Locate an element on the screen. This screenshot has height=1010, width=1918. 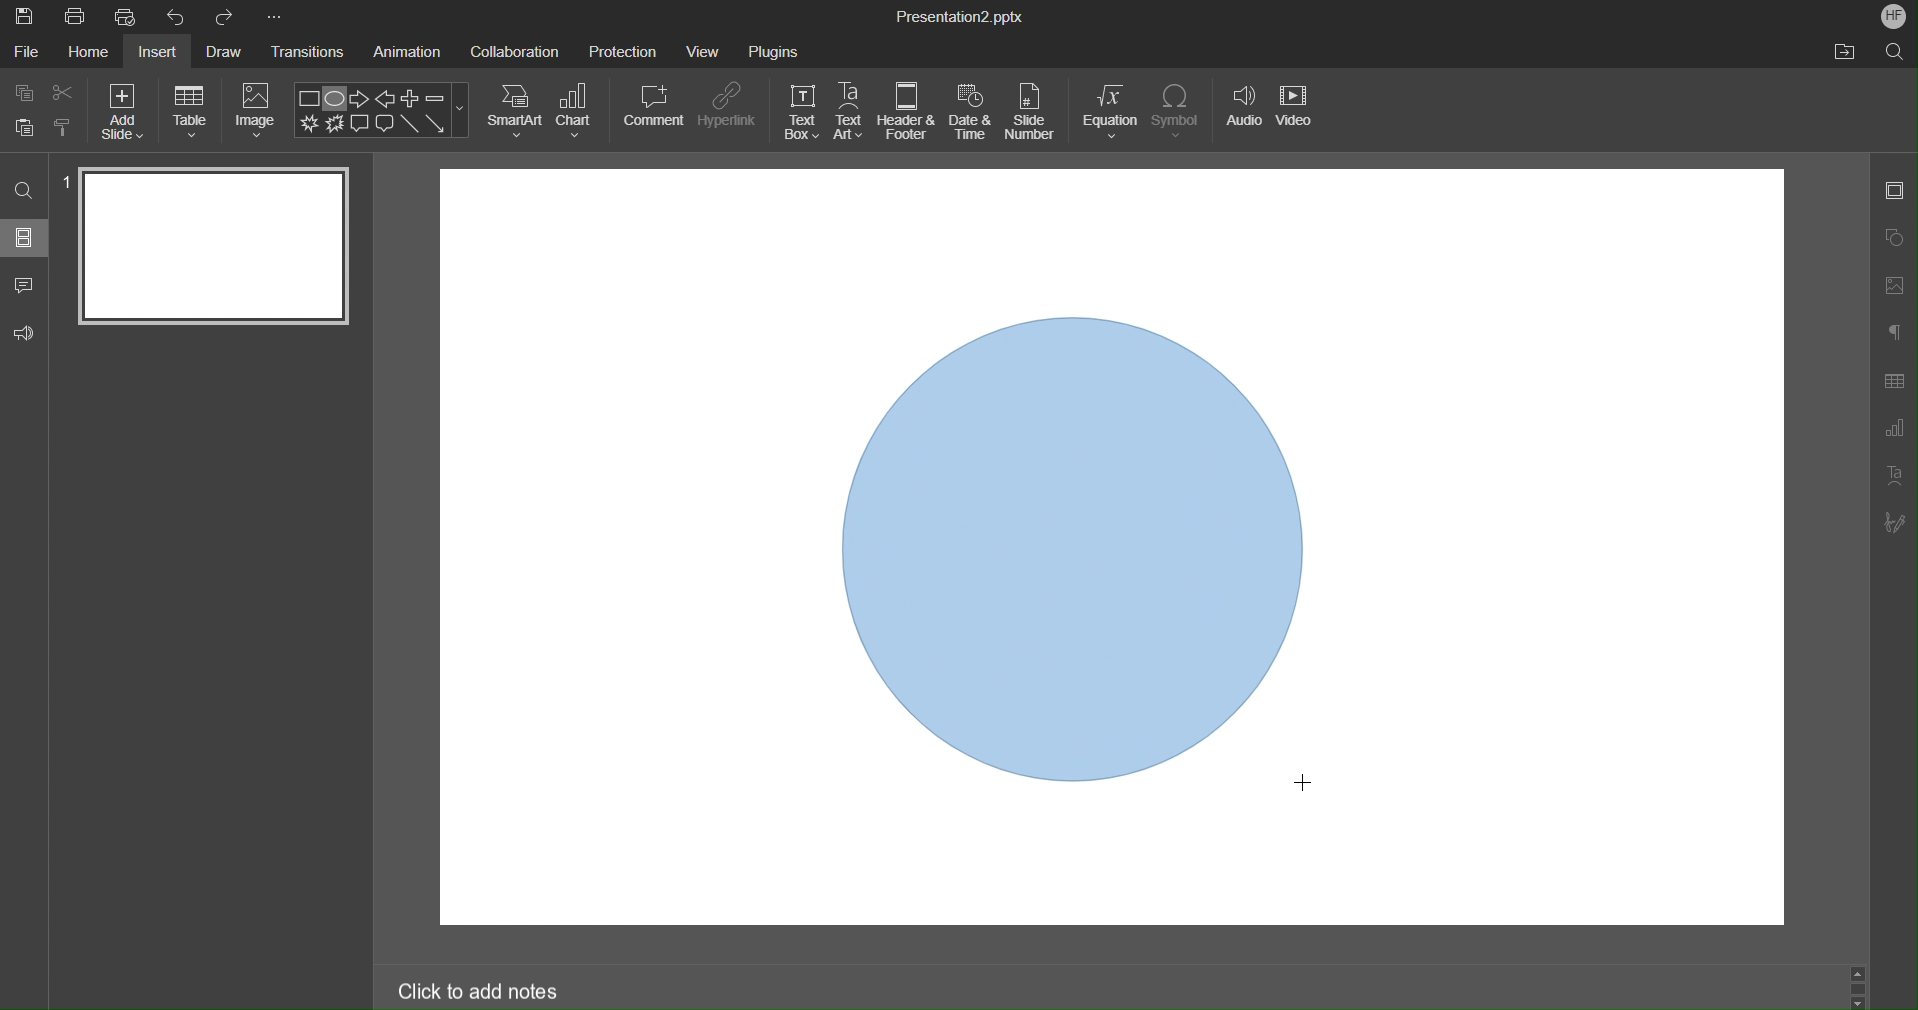
Collaboration is located at coordinates (515, 50).